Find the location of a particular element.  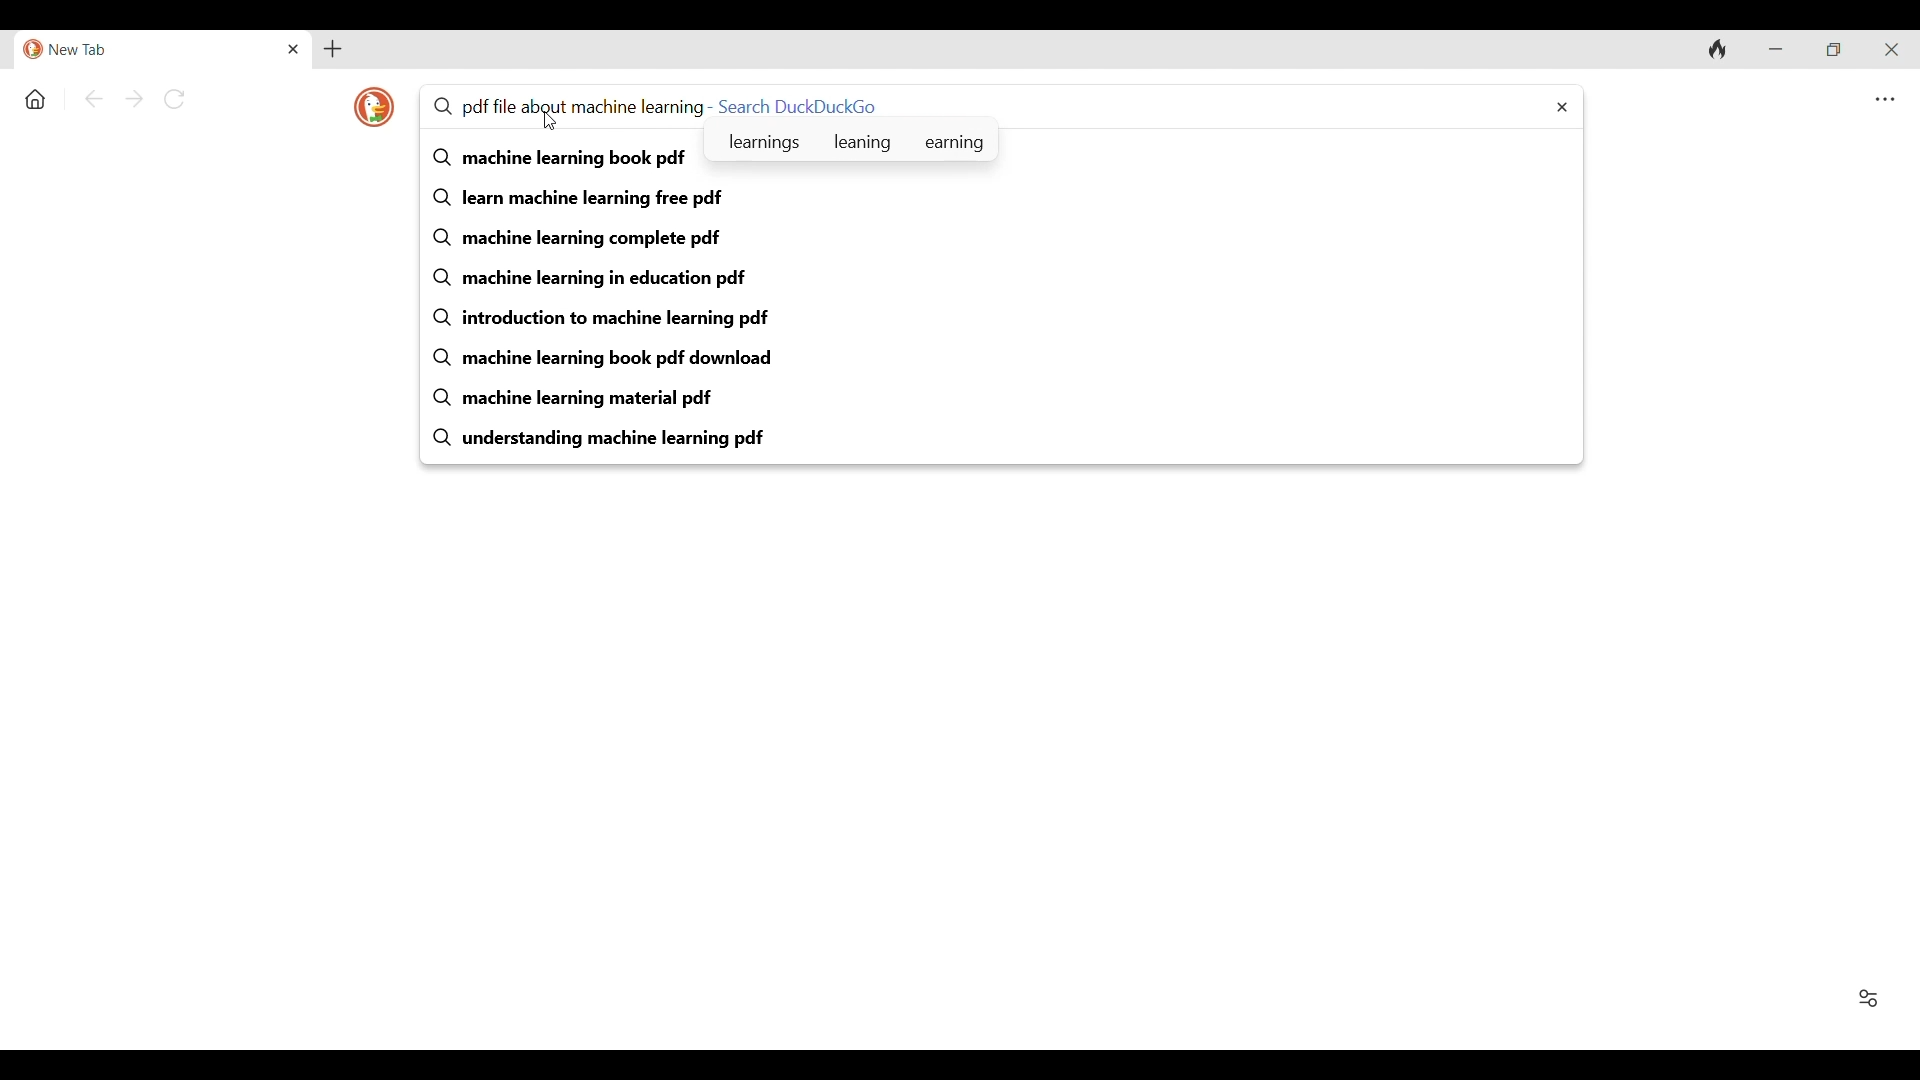

Clear browsing history is located at coordinates (1718, 49).